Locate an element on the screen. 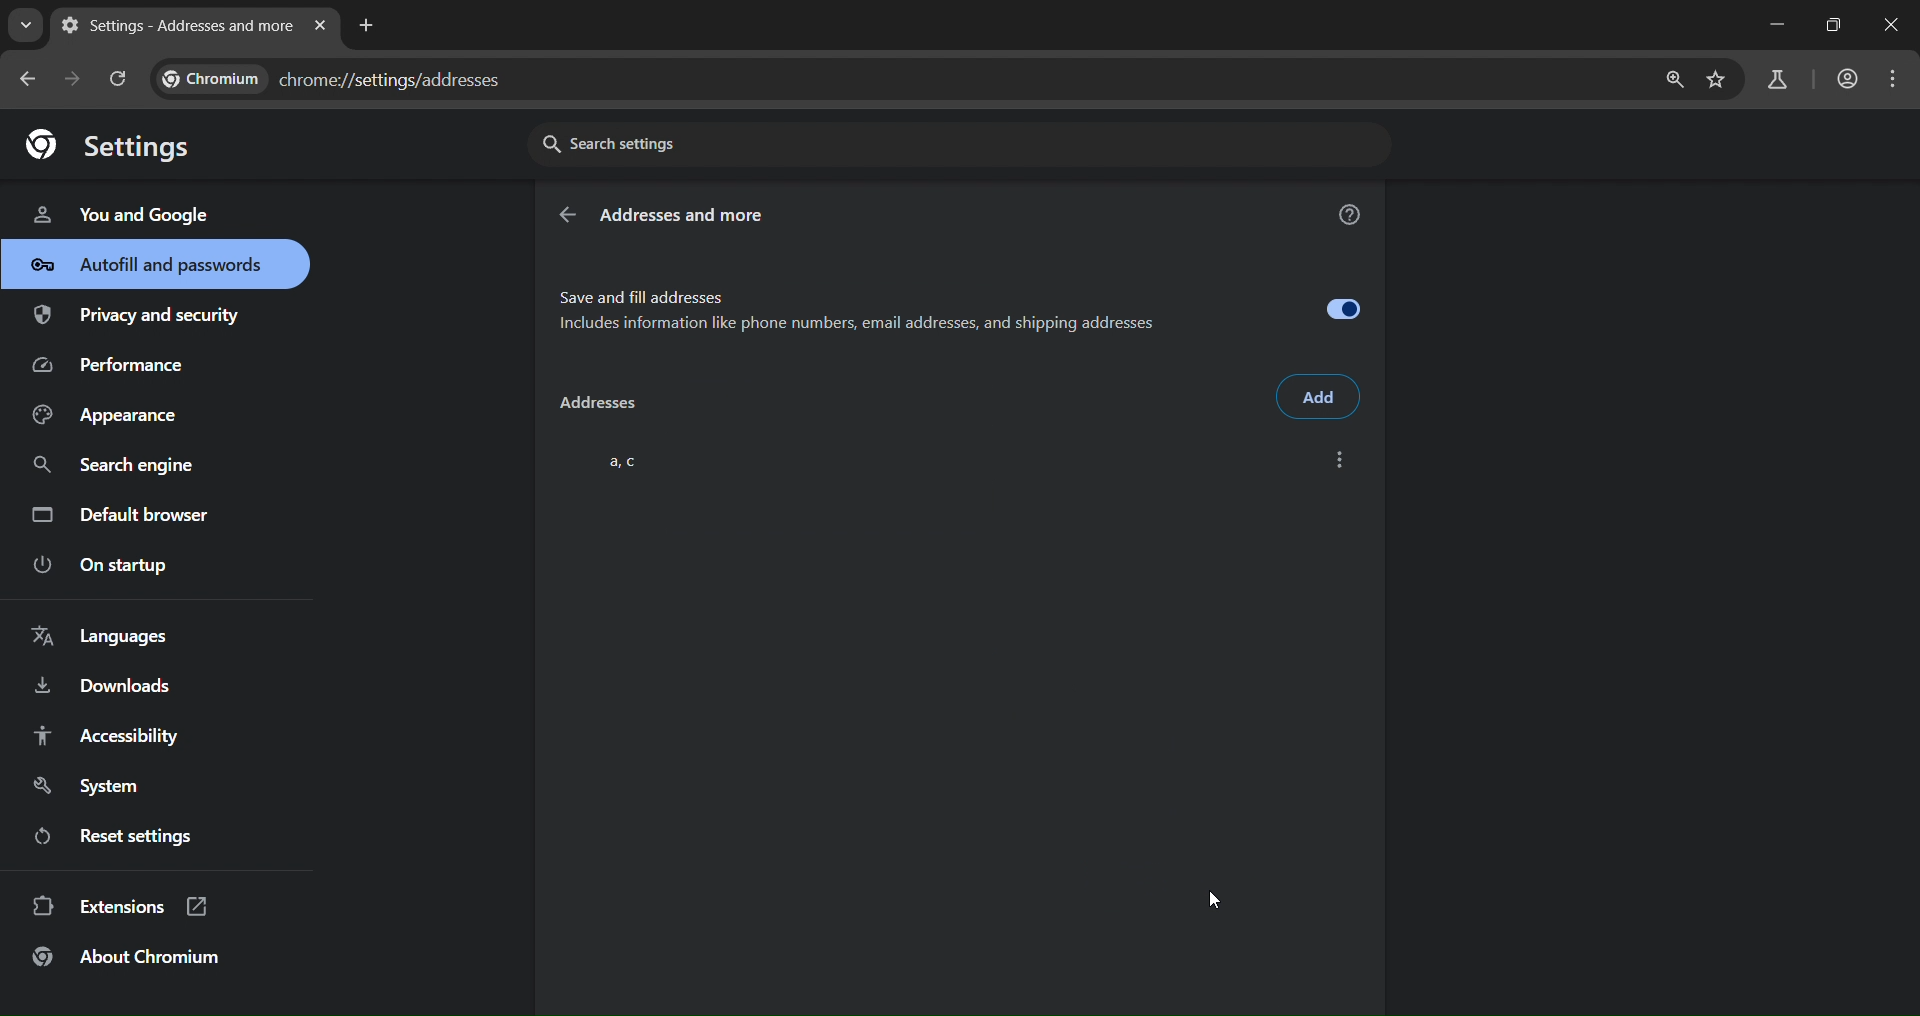 This screenshot has height=1016, width=1920. current page is located at coordinates (173, 25).